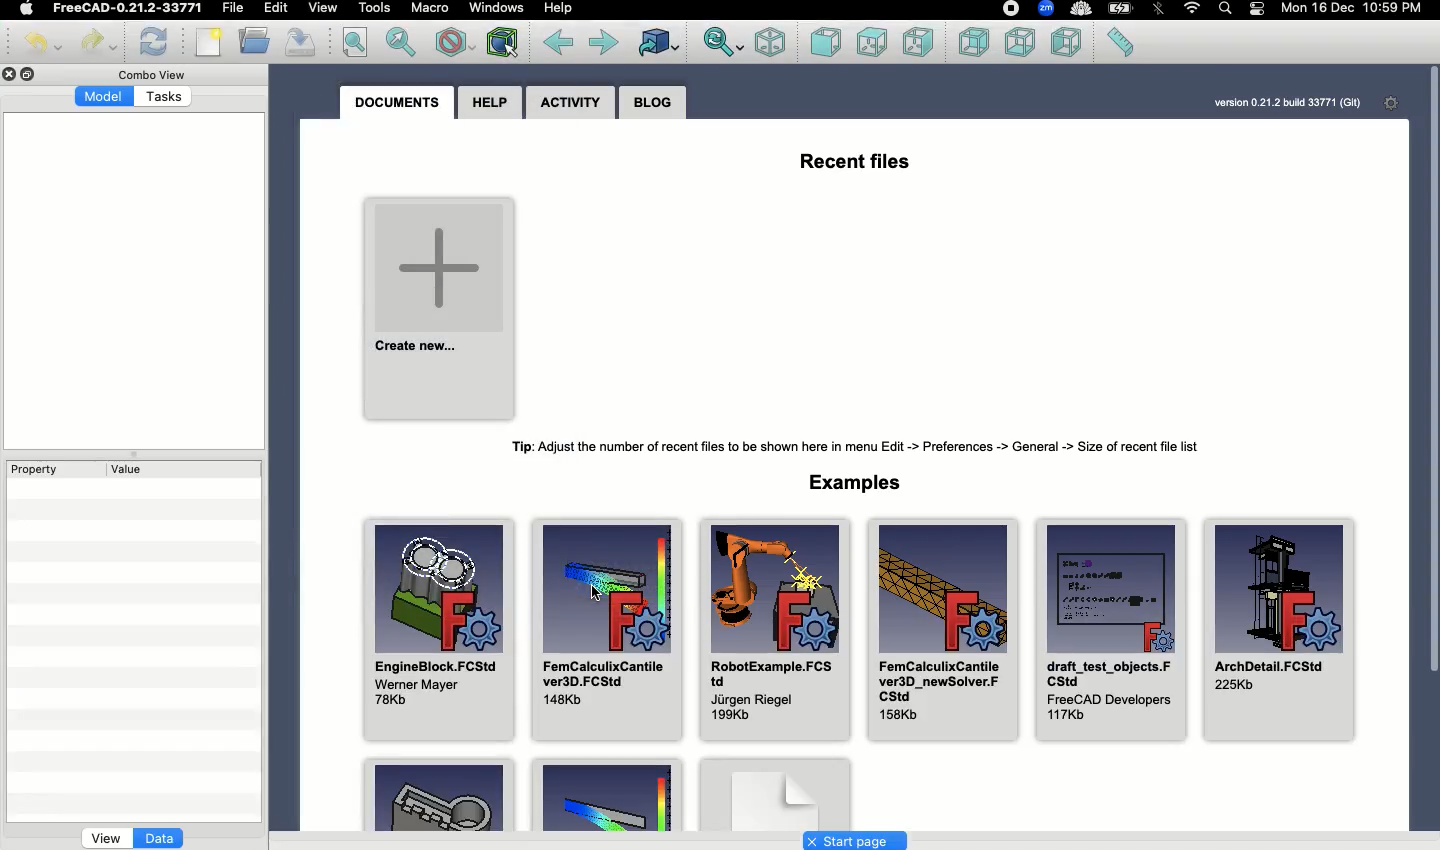 The width and height of the screenshot is (1440, 850). I want to click on Value, so click(138, 470).